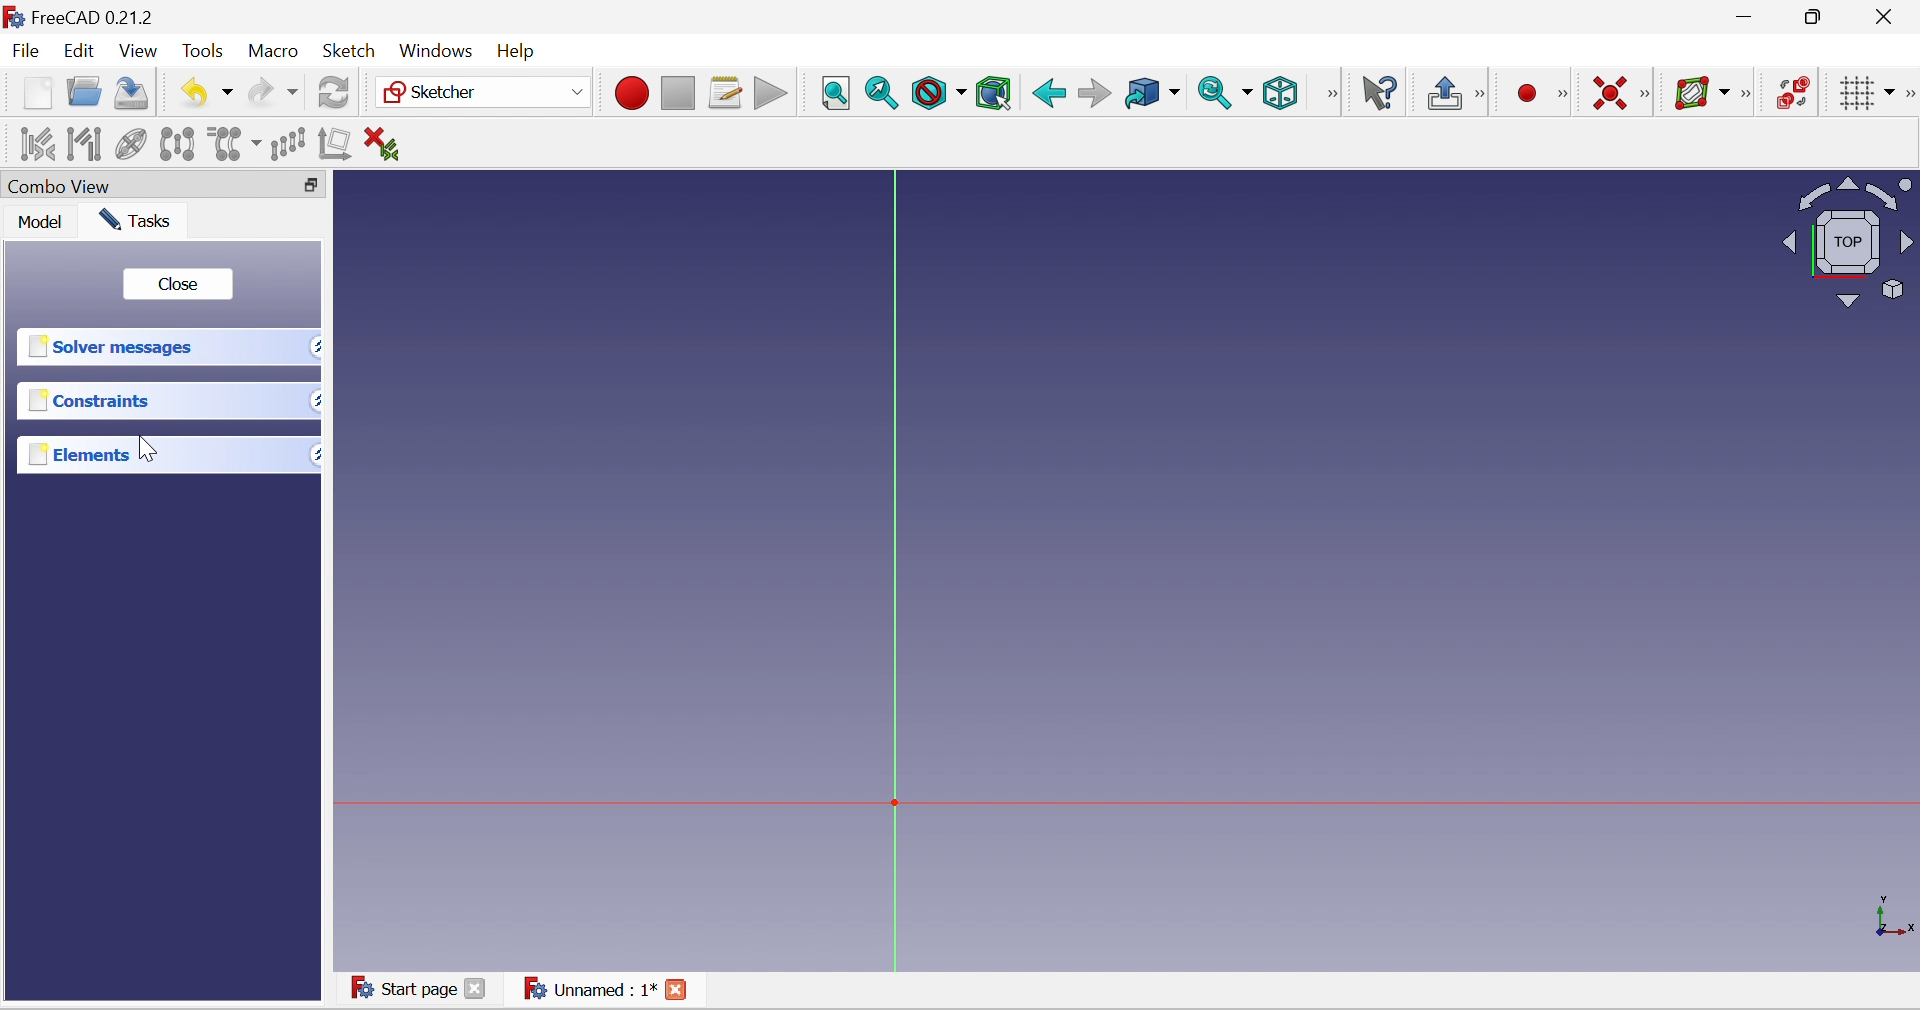 This screenshot has height=1010, width=1920. Describe the element at coordinates (1794, 92) in the screenshot. I see `Switch virtual space` at that location.